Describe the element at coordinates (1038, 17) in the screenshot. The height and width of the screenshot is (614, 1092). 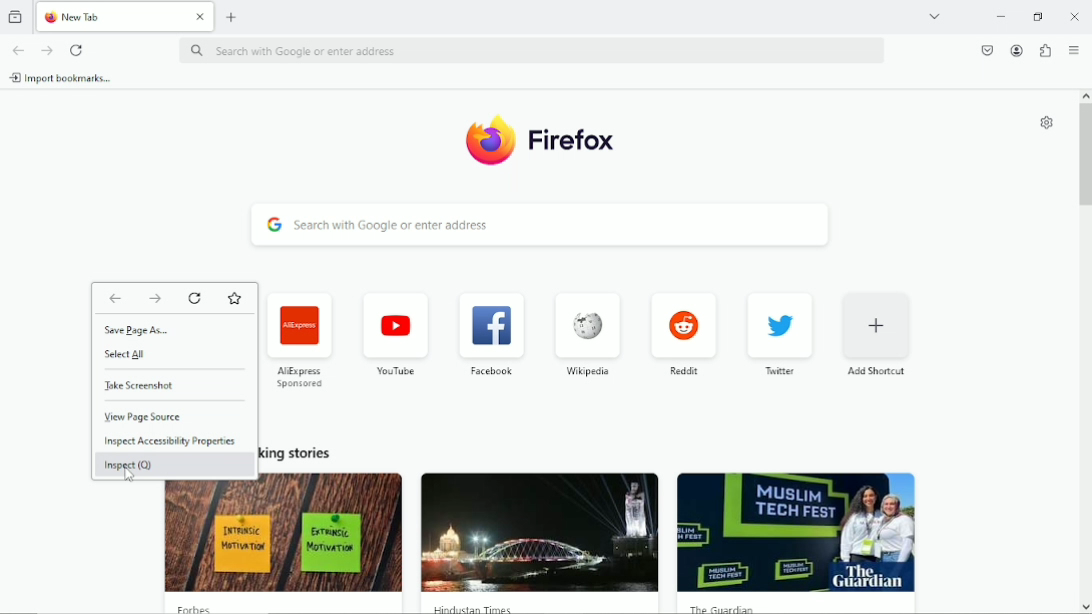
I see `Restore down` at that location.